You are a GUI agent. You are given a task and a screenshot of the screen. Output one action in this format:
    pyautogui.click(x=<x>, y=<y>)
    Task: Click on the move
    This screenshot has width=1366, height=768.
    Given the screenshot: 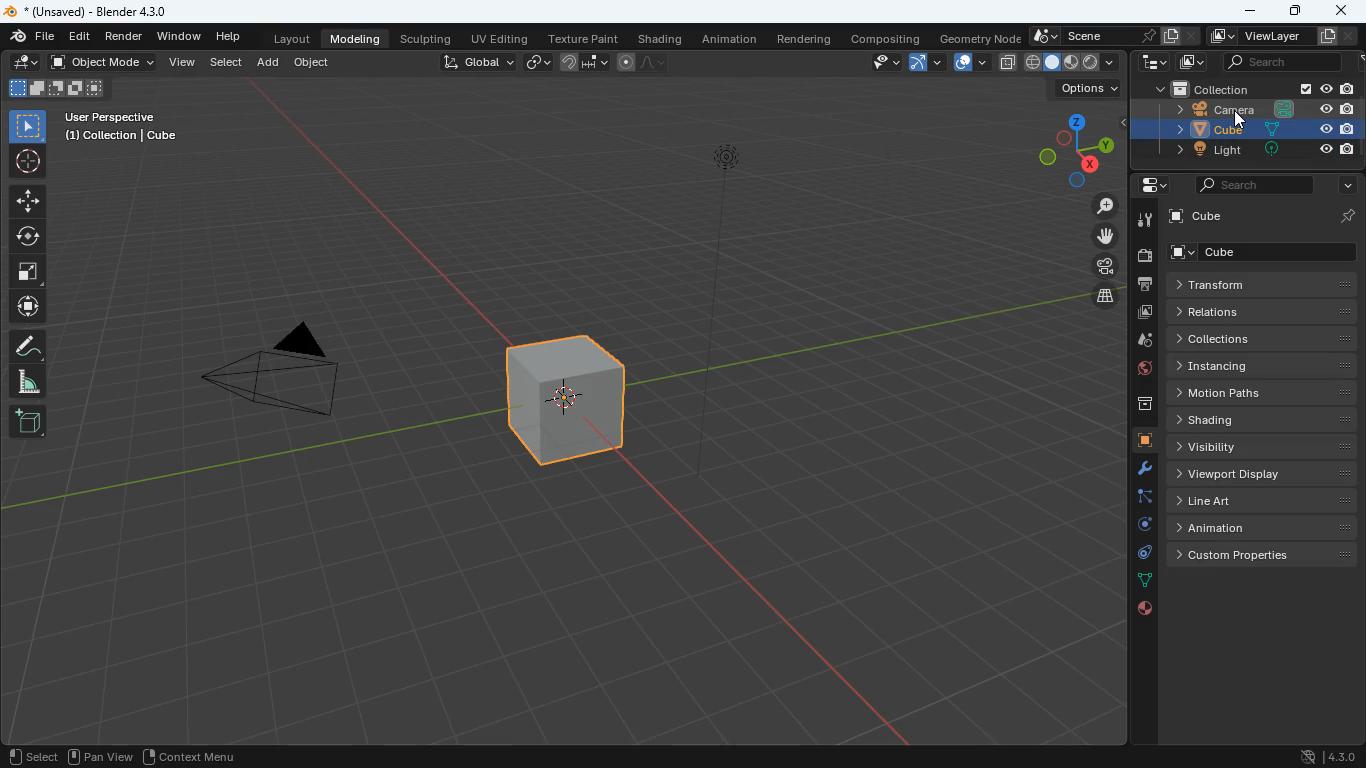 What is the action you would take?
    pyautogui.click(x=29, y=200)
    